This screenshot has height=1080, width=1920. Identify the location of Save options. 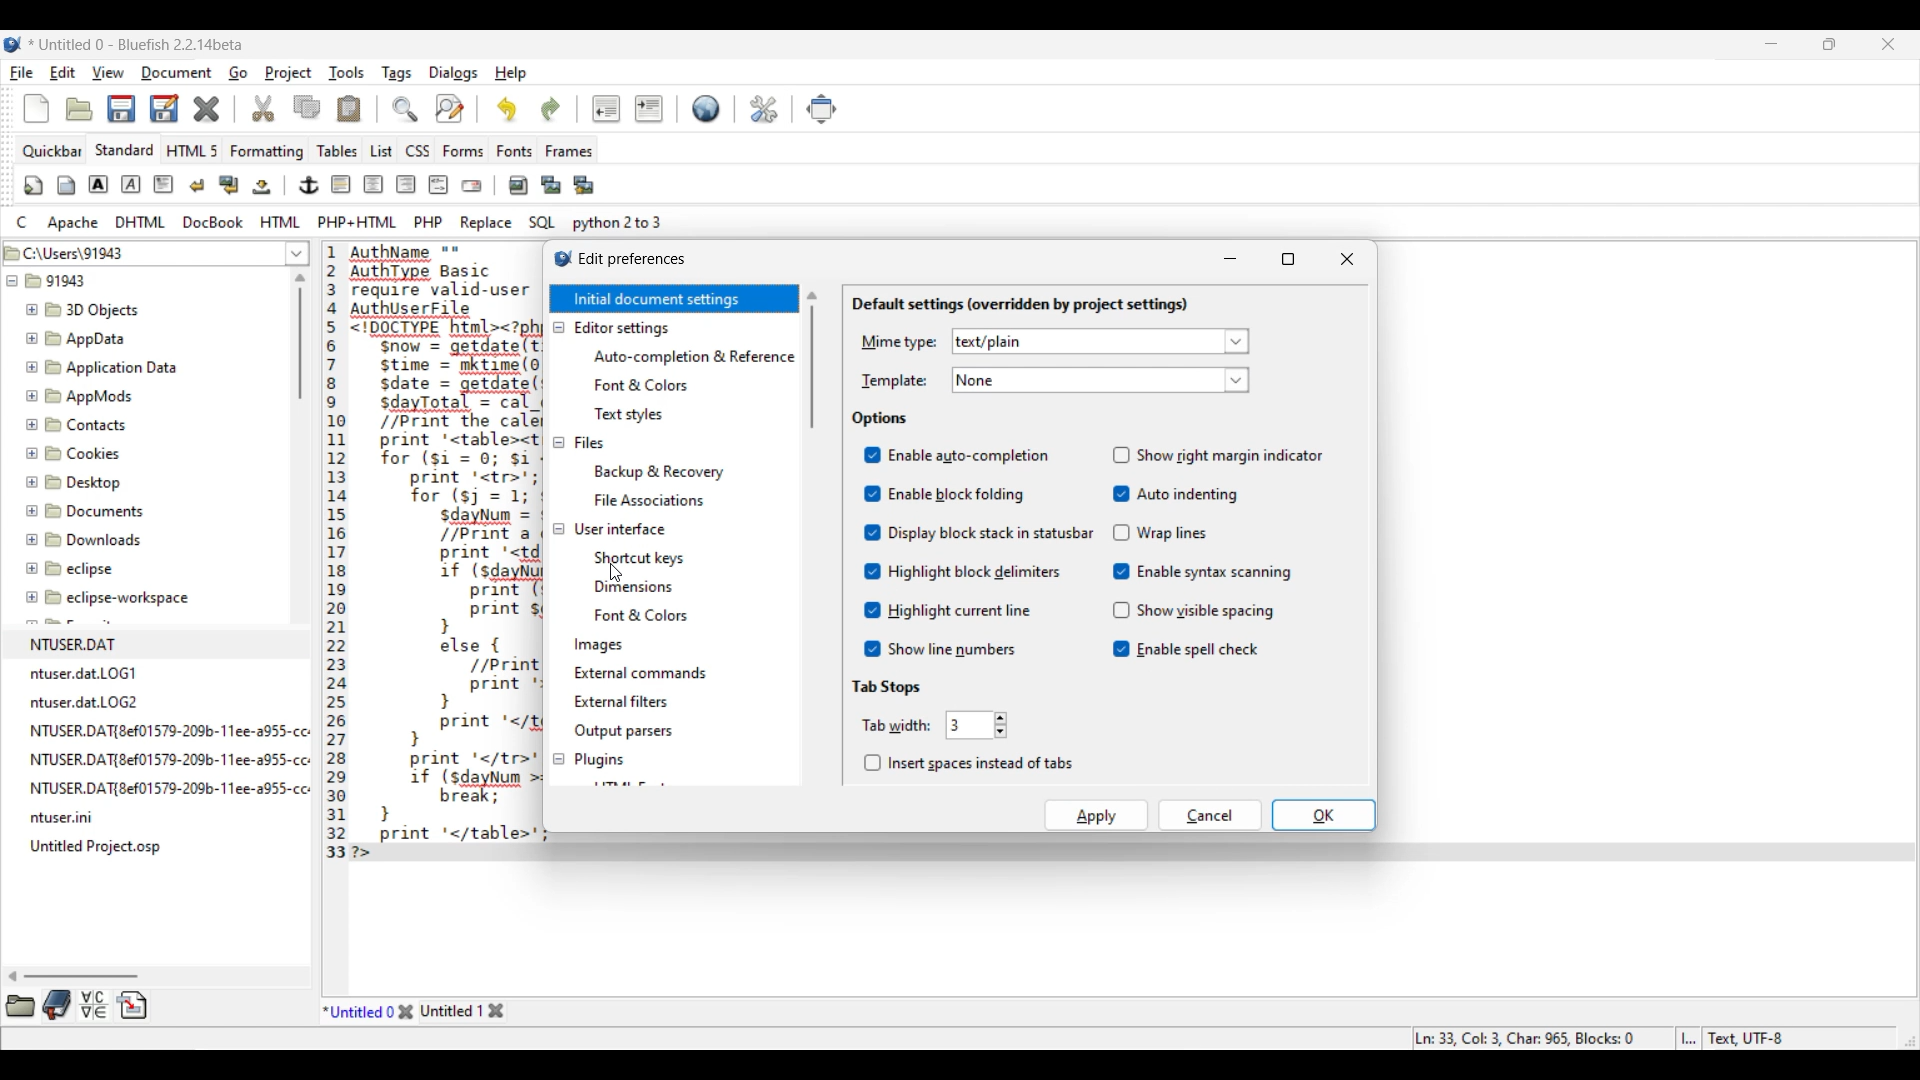
(143, 109).